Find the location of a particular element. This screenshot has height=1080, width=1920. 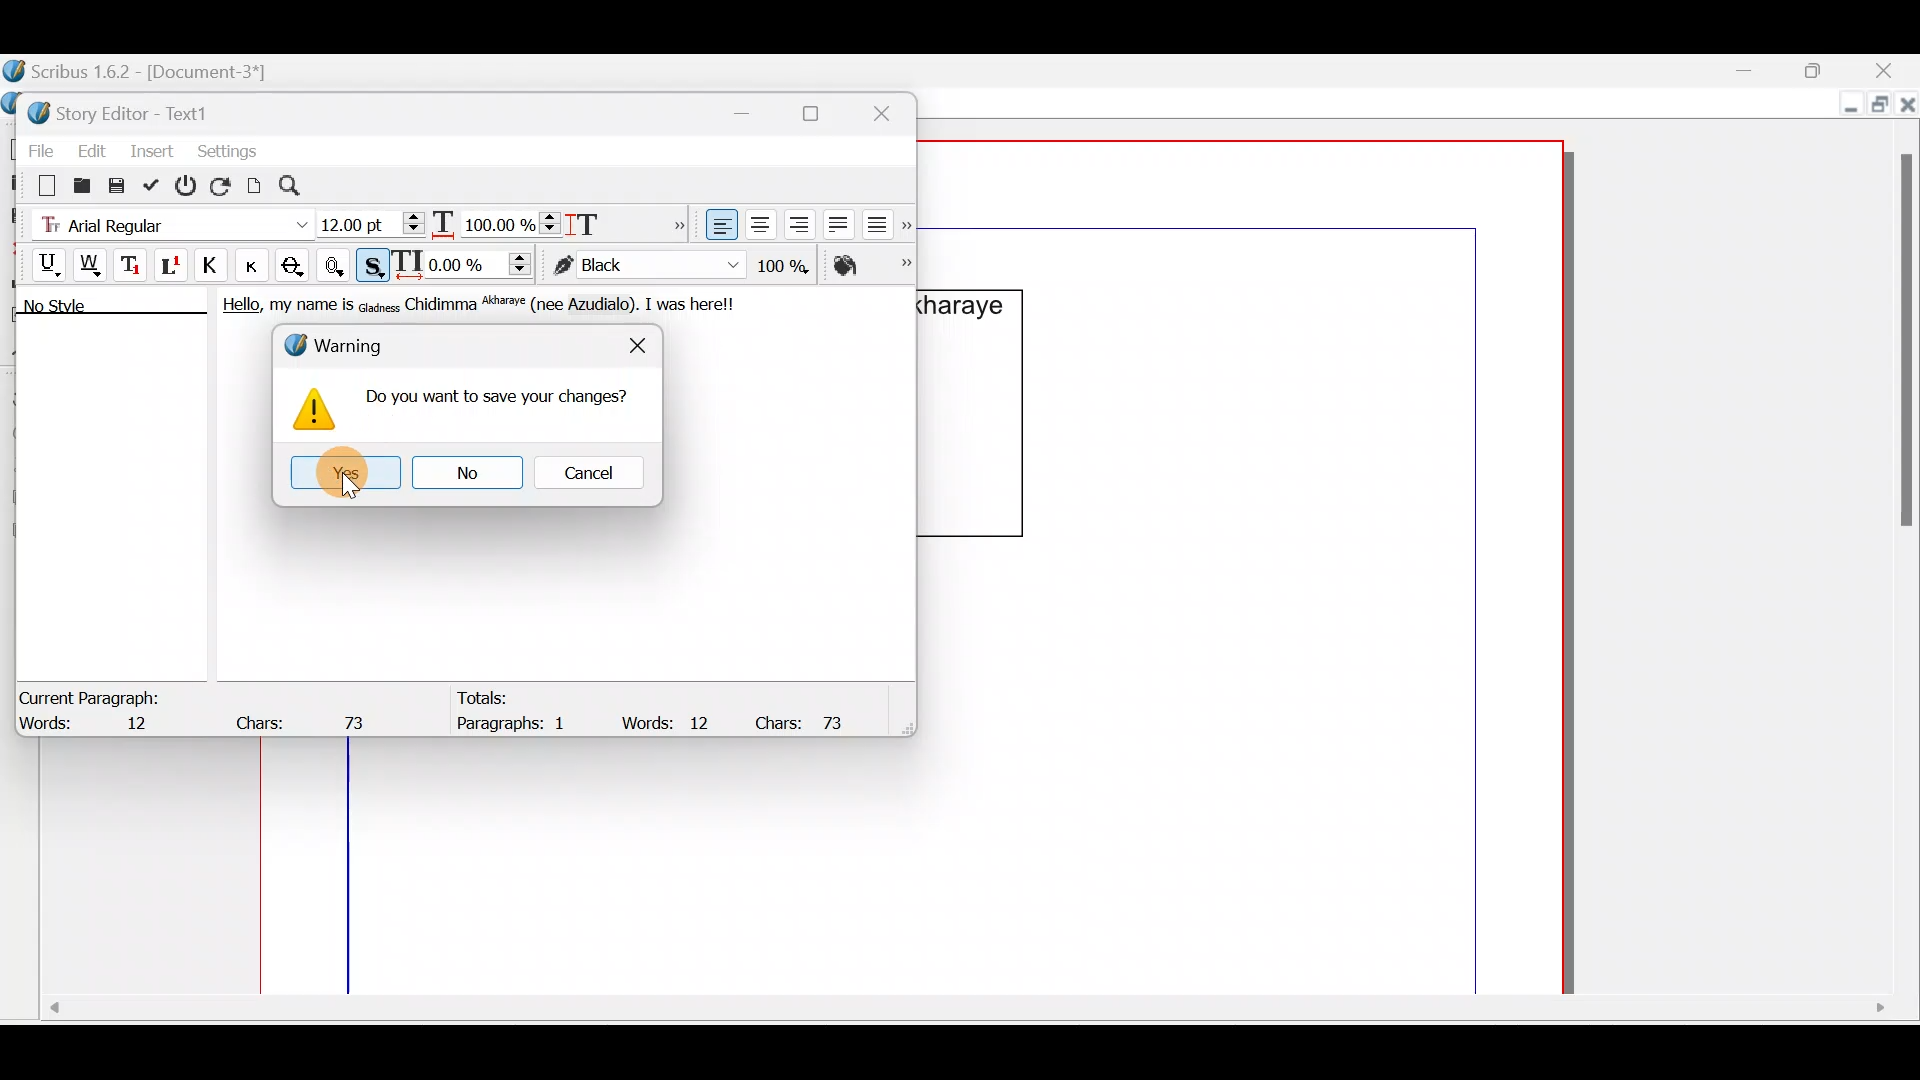

Maximize is located at coordinates (1877, 107).